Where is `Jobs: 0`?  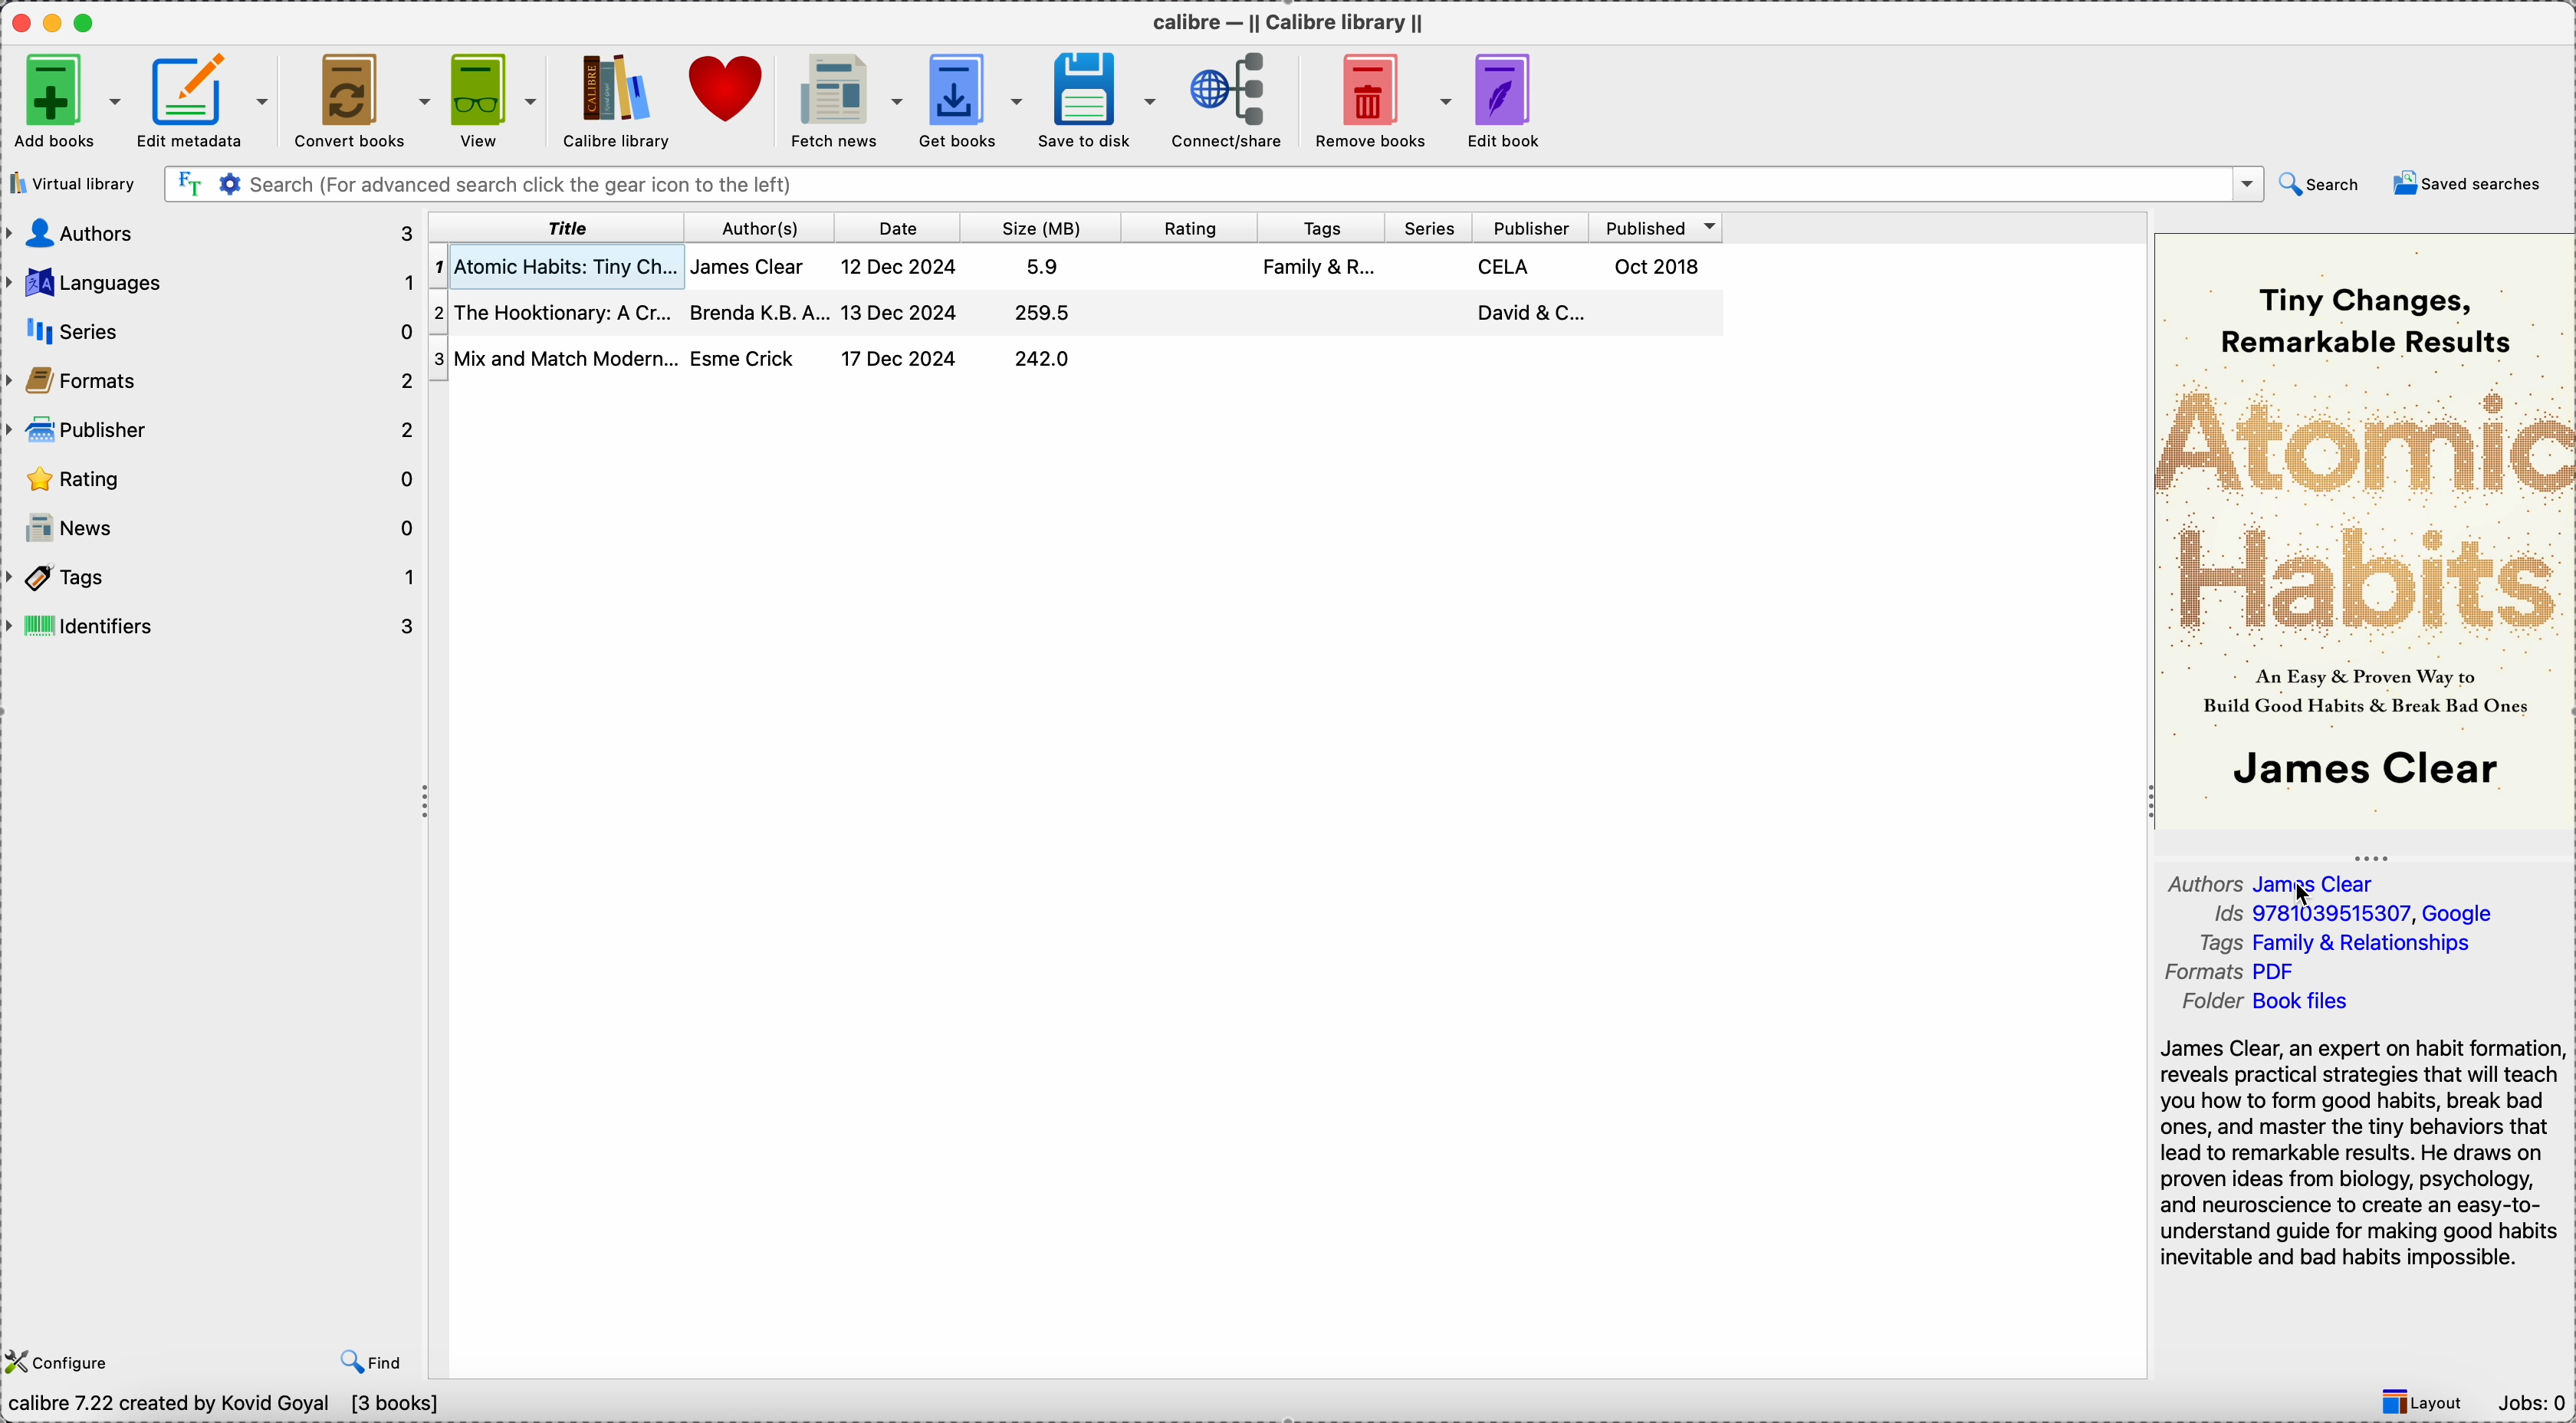 Jobs: 0 is located at coordinates (2531, 1405).